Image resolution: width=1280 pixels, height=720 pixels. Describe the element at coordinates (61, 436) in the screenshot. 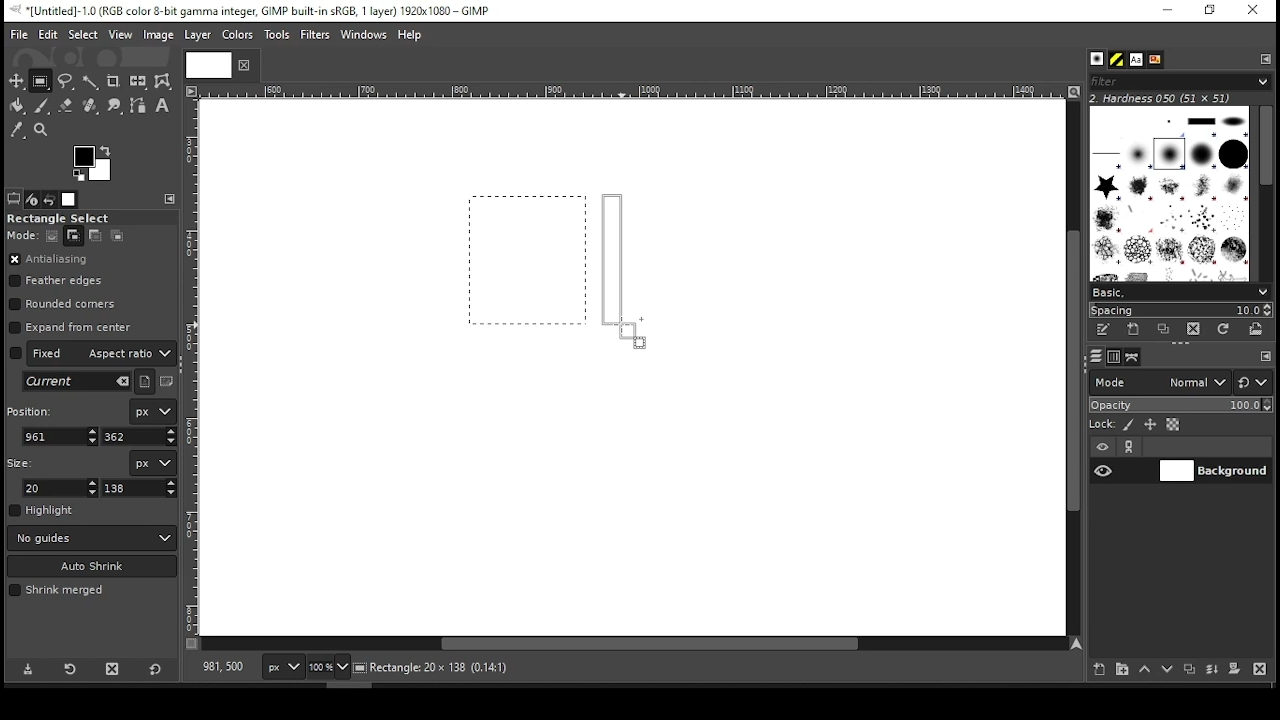

I see `x` at that location.